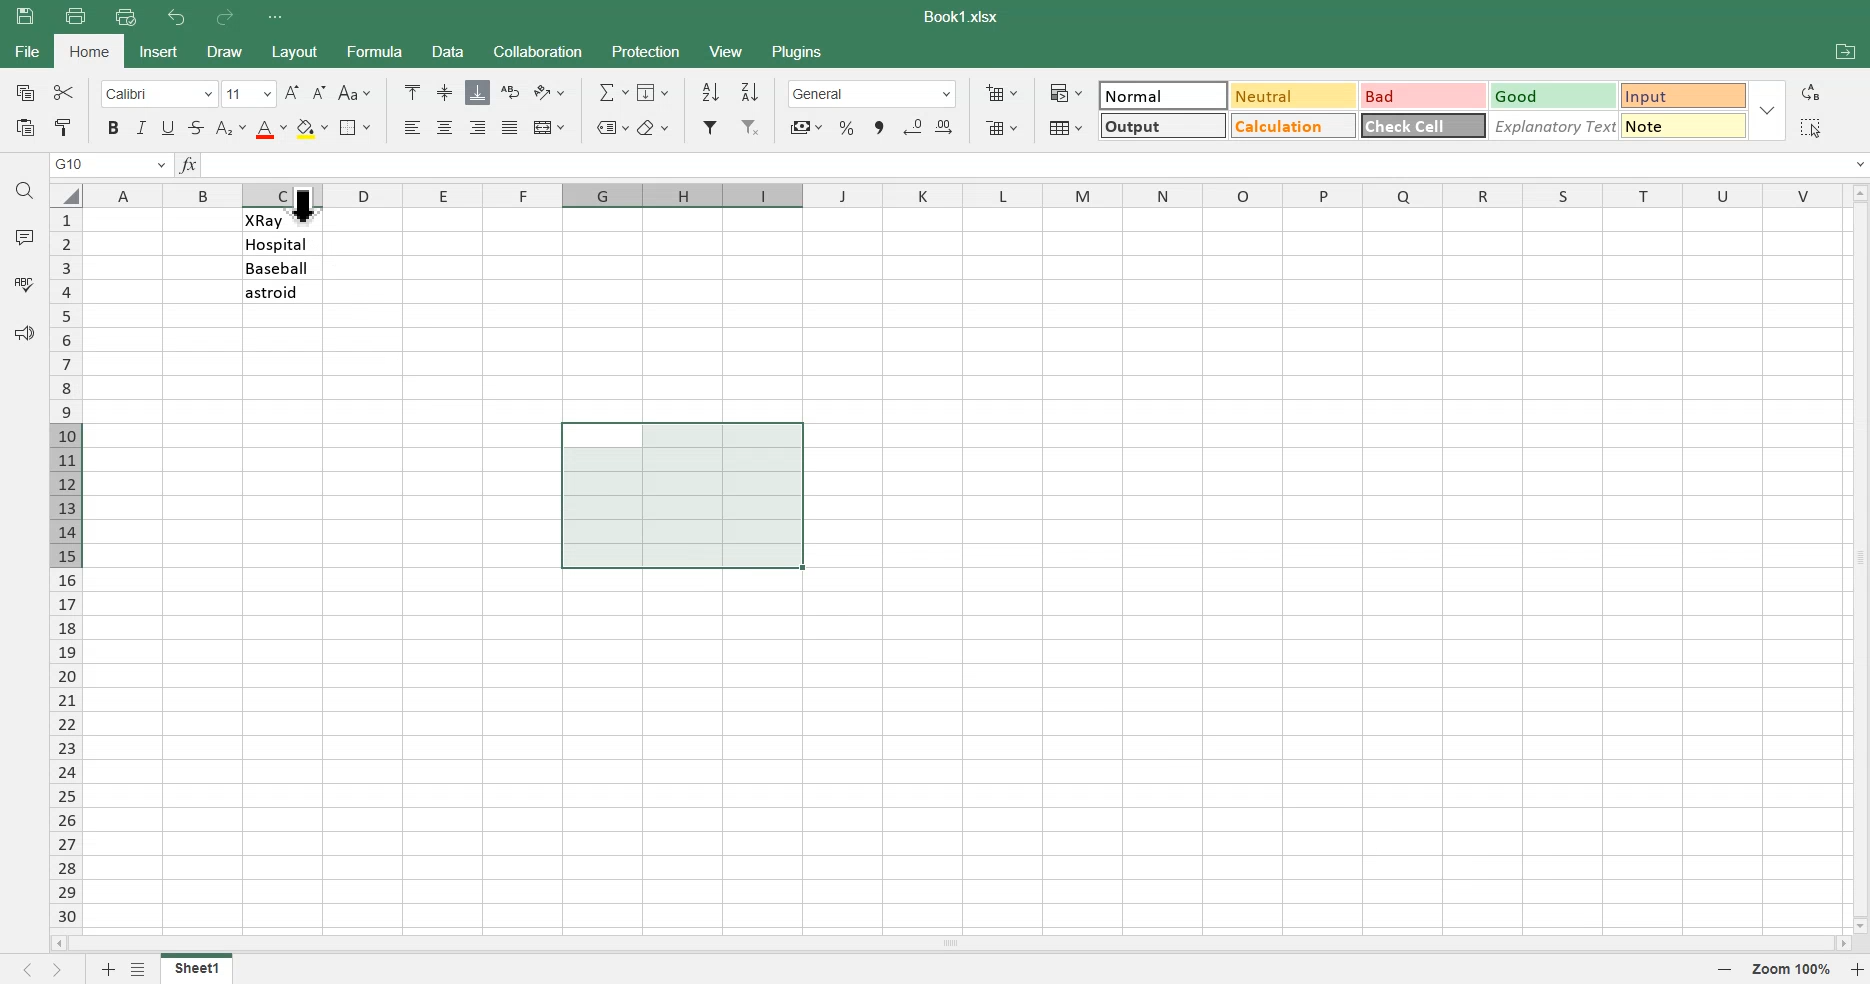  I want to click on Undo, so click(178, 18).